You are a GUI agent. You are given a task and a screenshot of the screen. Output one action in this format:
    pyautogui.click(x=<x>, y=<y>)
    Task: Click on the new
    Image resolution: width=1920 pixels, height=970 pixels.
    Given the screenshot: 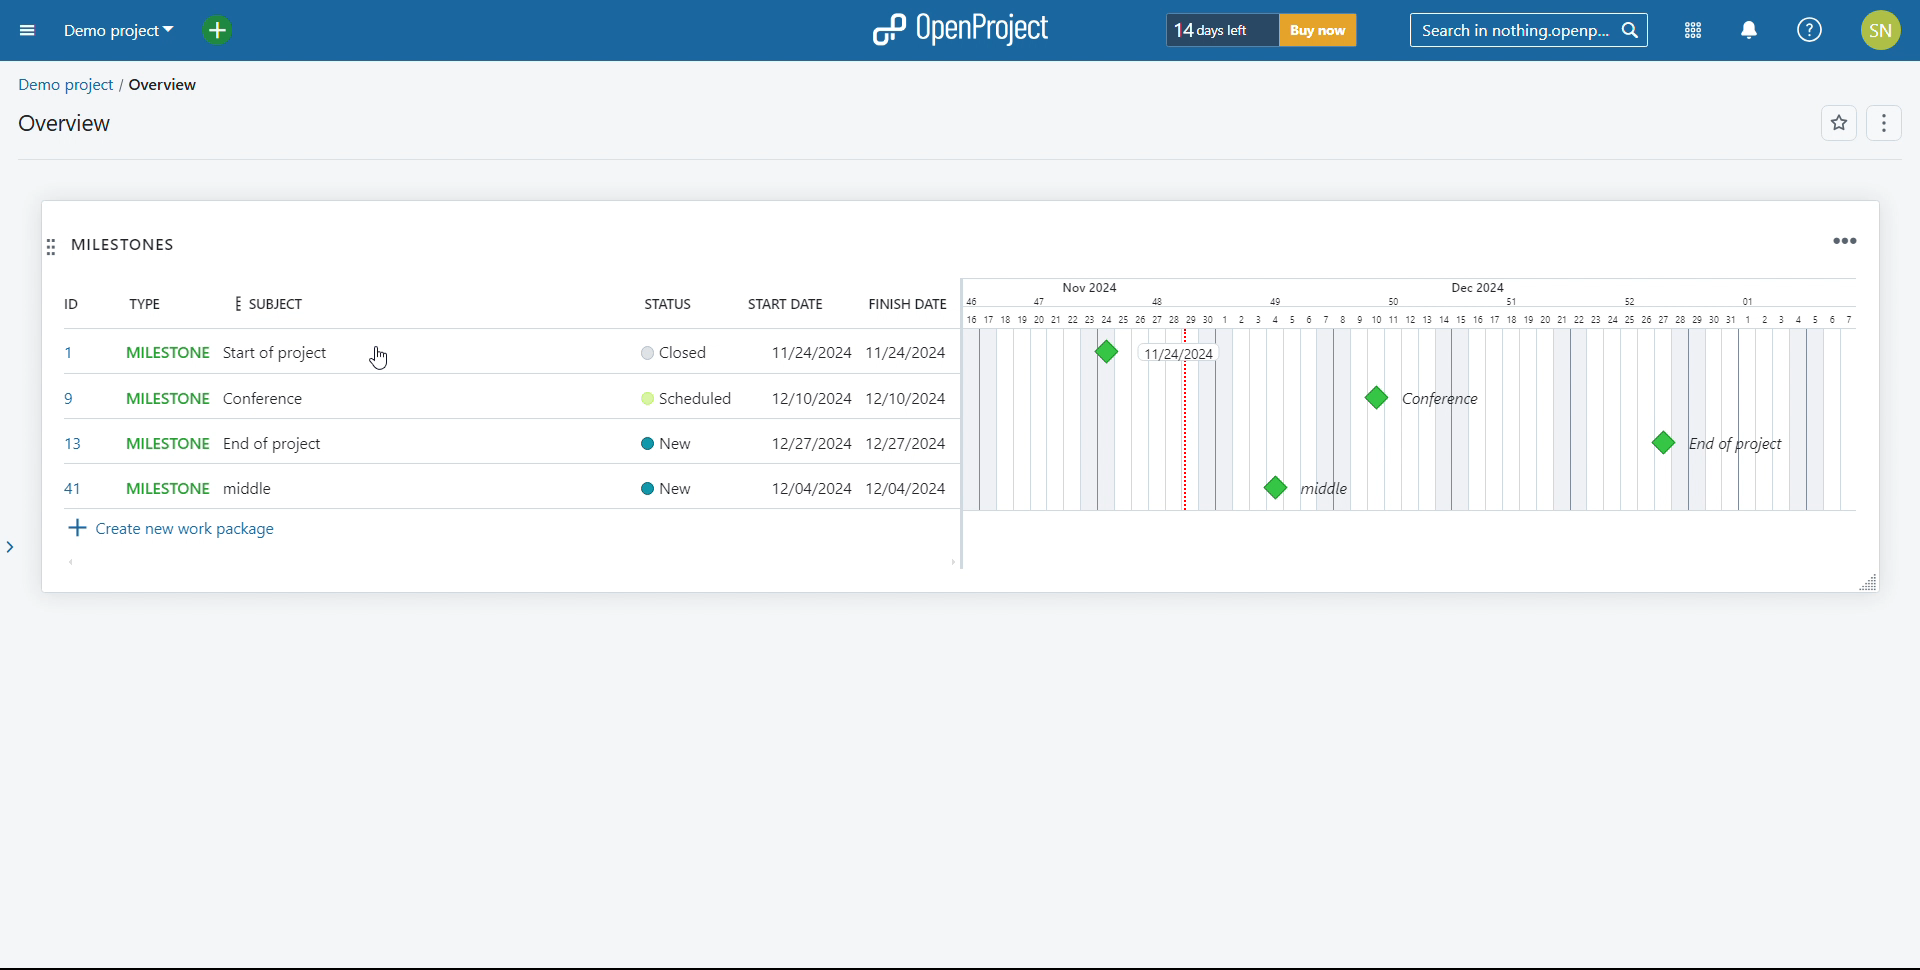 What is the action you would take?
    pyautogui.click(x=659, y=488)
    